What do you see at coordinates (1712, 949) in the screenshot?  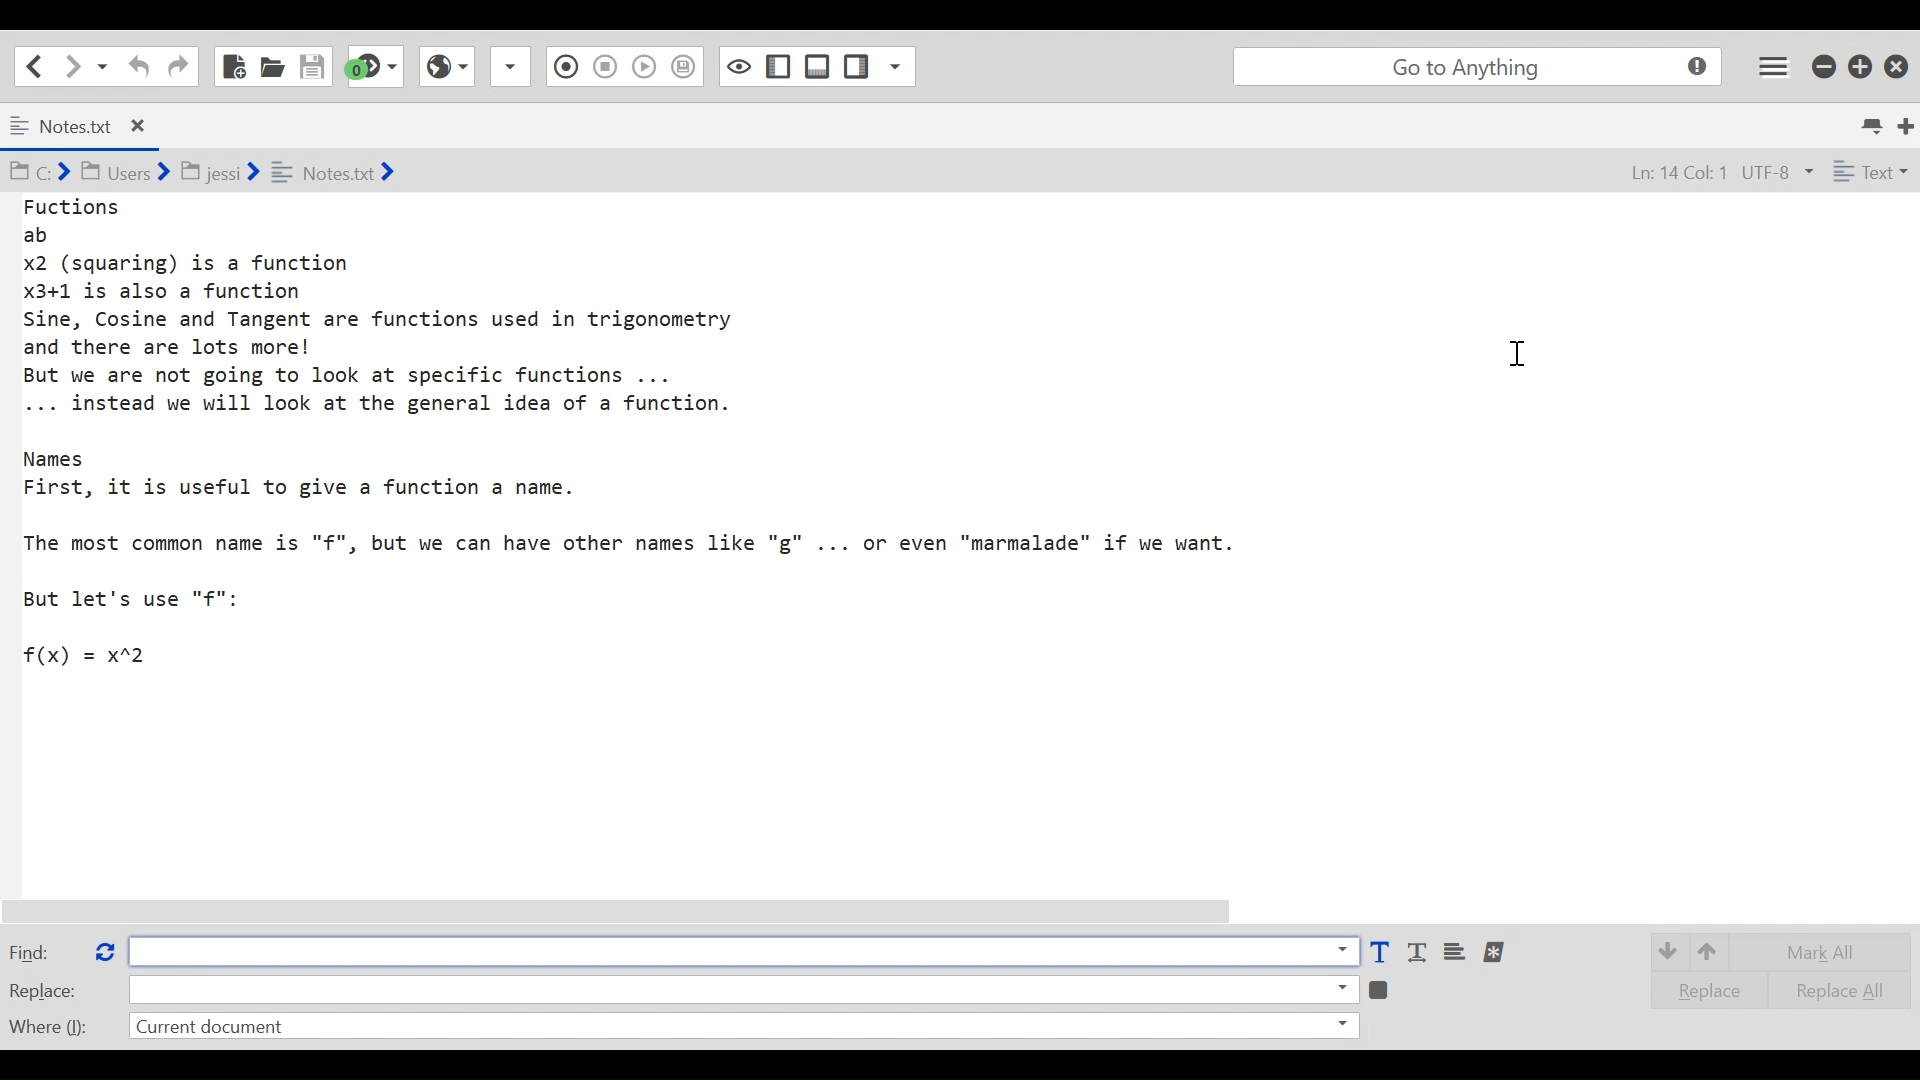 I see `Arrow up` at bounding box center [1712, 949].